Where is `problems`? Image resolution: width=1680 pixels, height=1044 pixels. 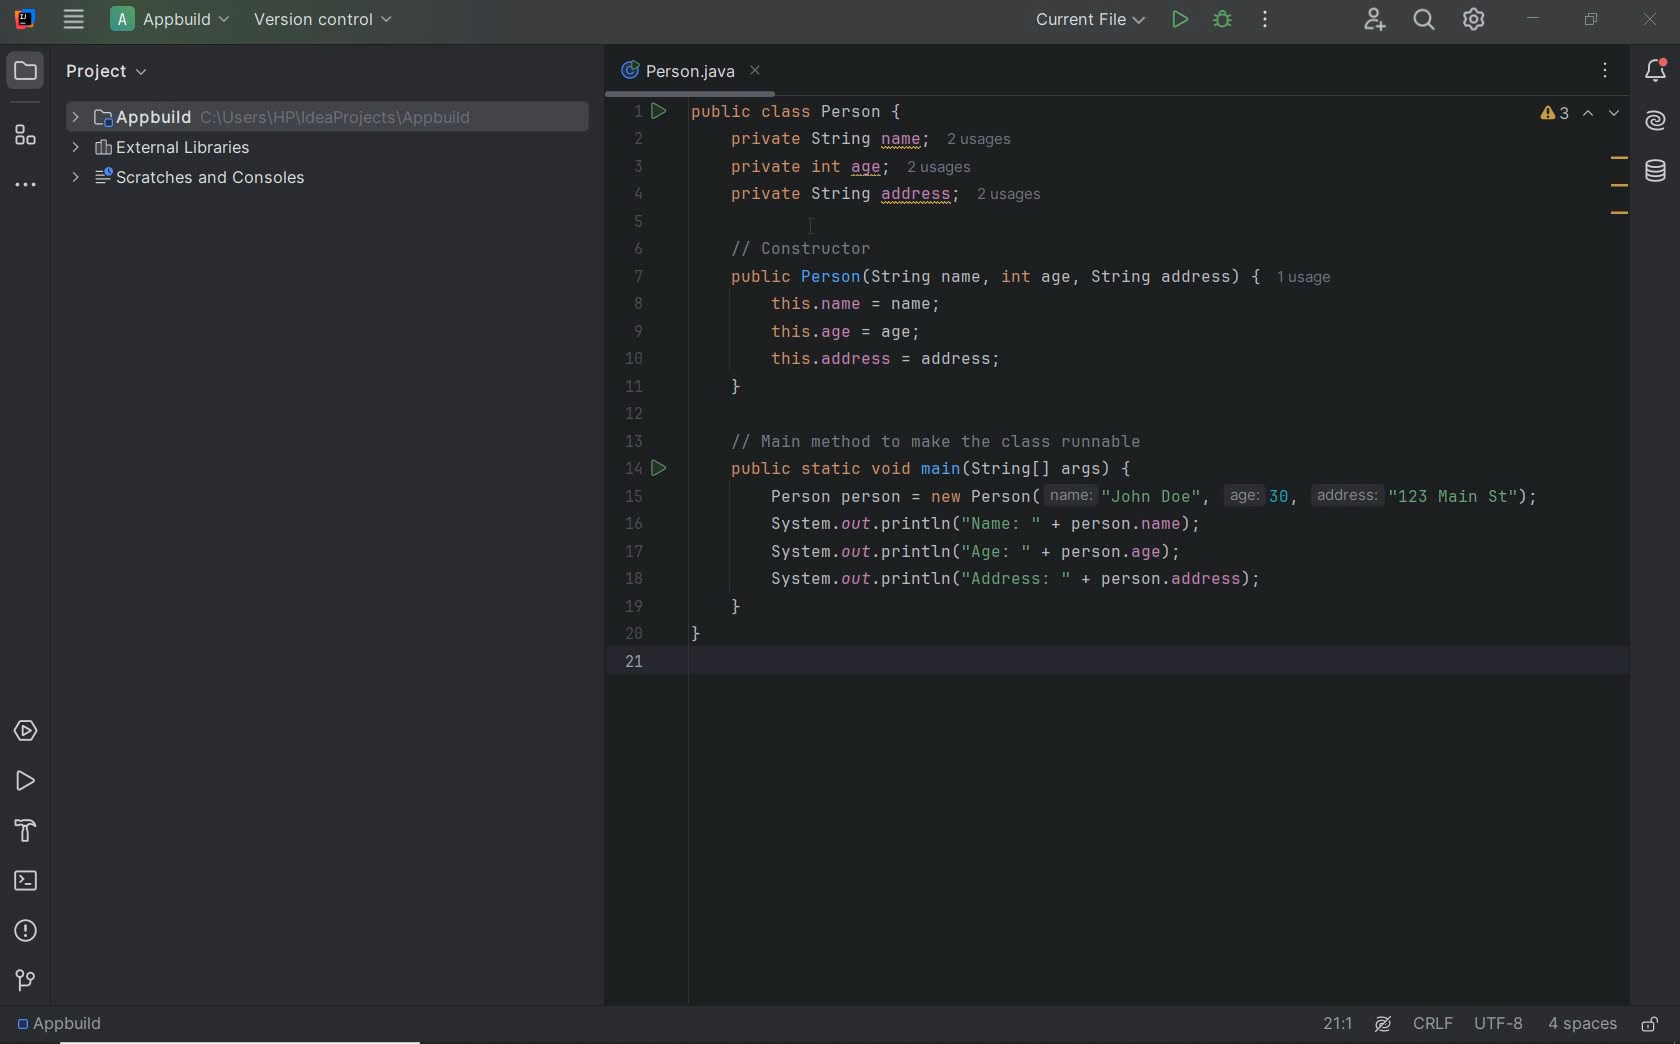
problems is located at coordinates (24, 928).